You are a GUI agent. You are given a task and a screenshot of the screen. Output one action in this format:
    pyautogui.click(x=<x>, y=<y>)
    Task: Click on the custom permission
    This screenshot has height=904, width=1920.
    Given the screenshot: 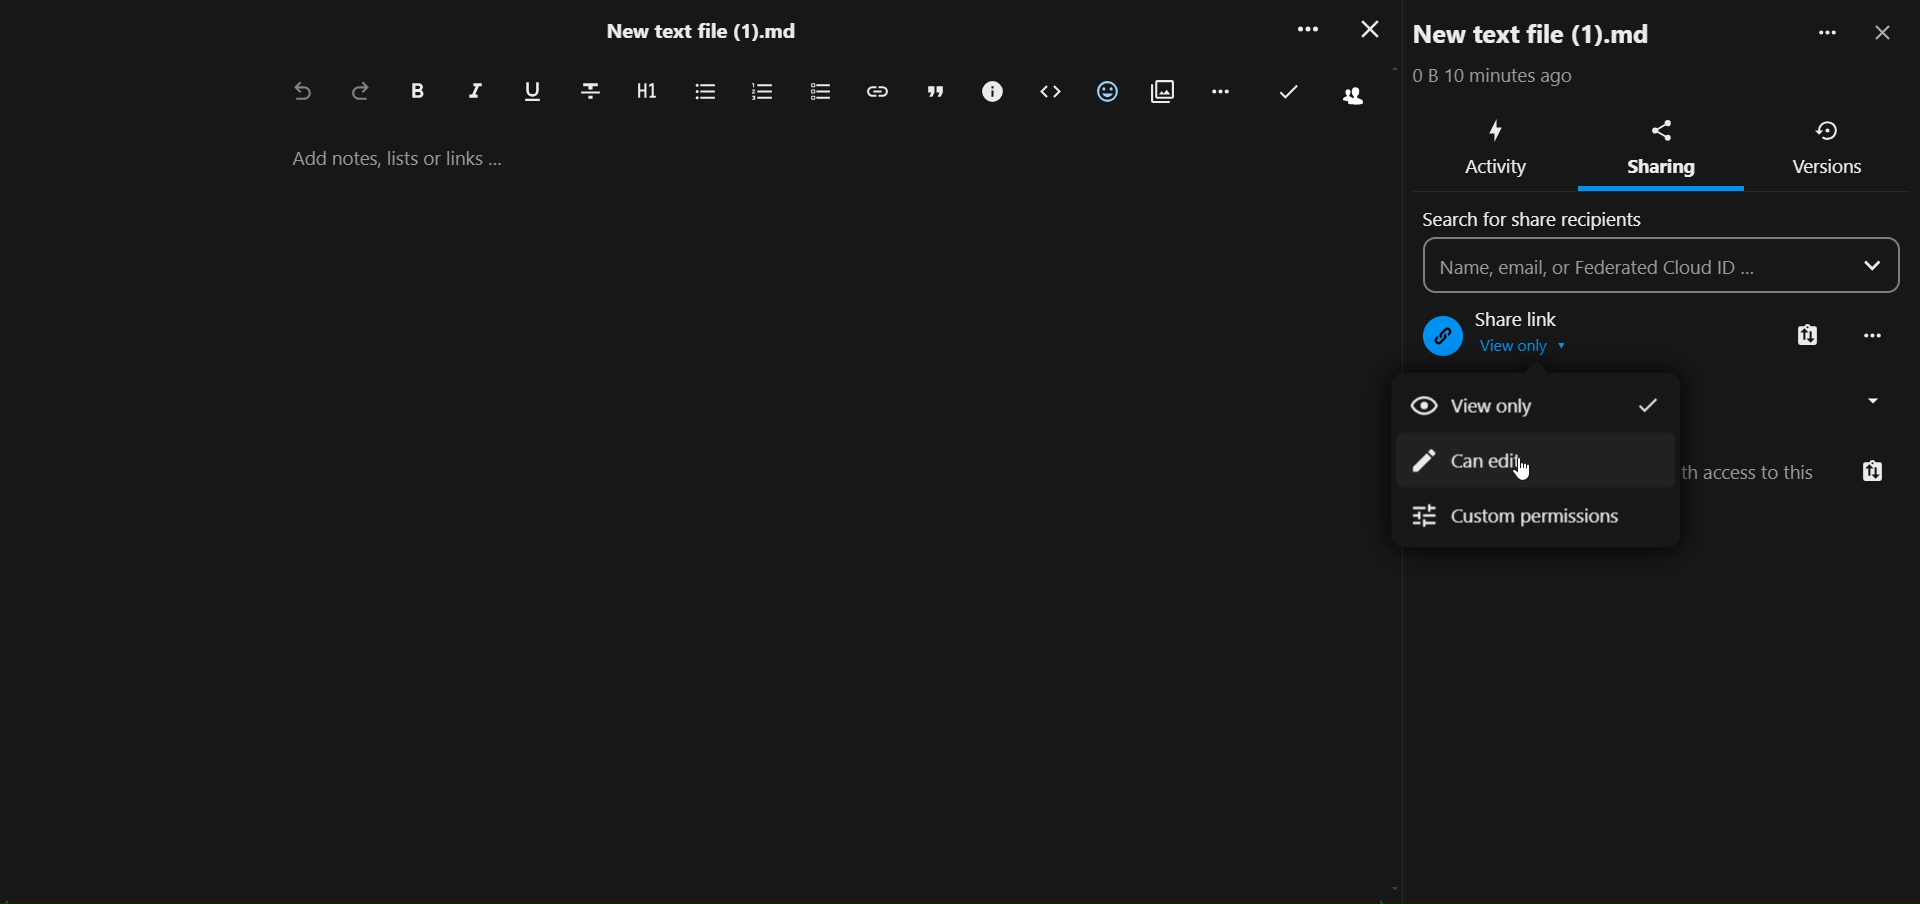 What is the action you would take?
    pyautogui.click(x=1519, y=522)
    